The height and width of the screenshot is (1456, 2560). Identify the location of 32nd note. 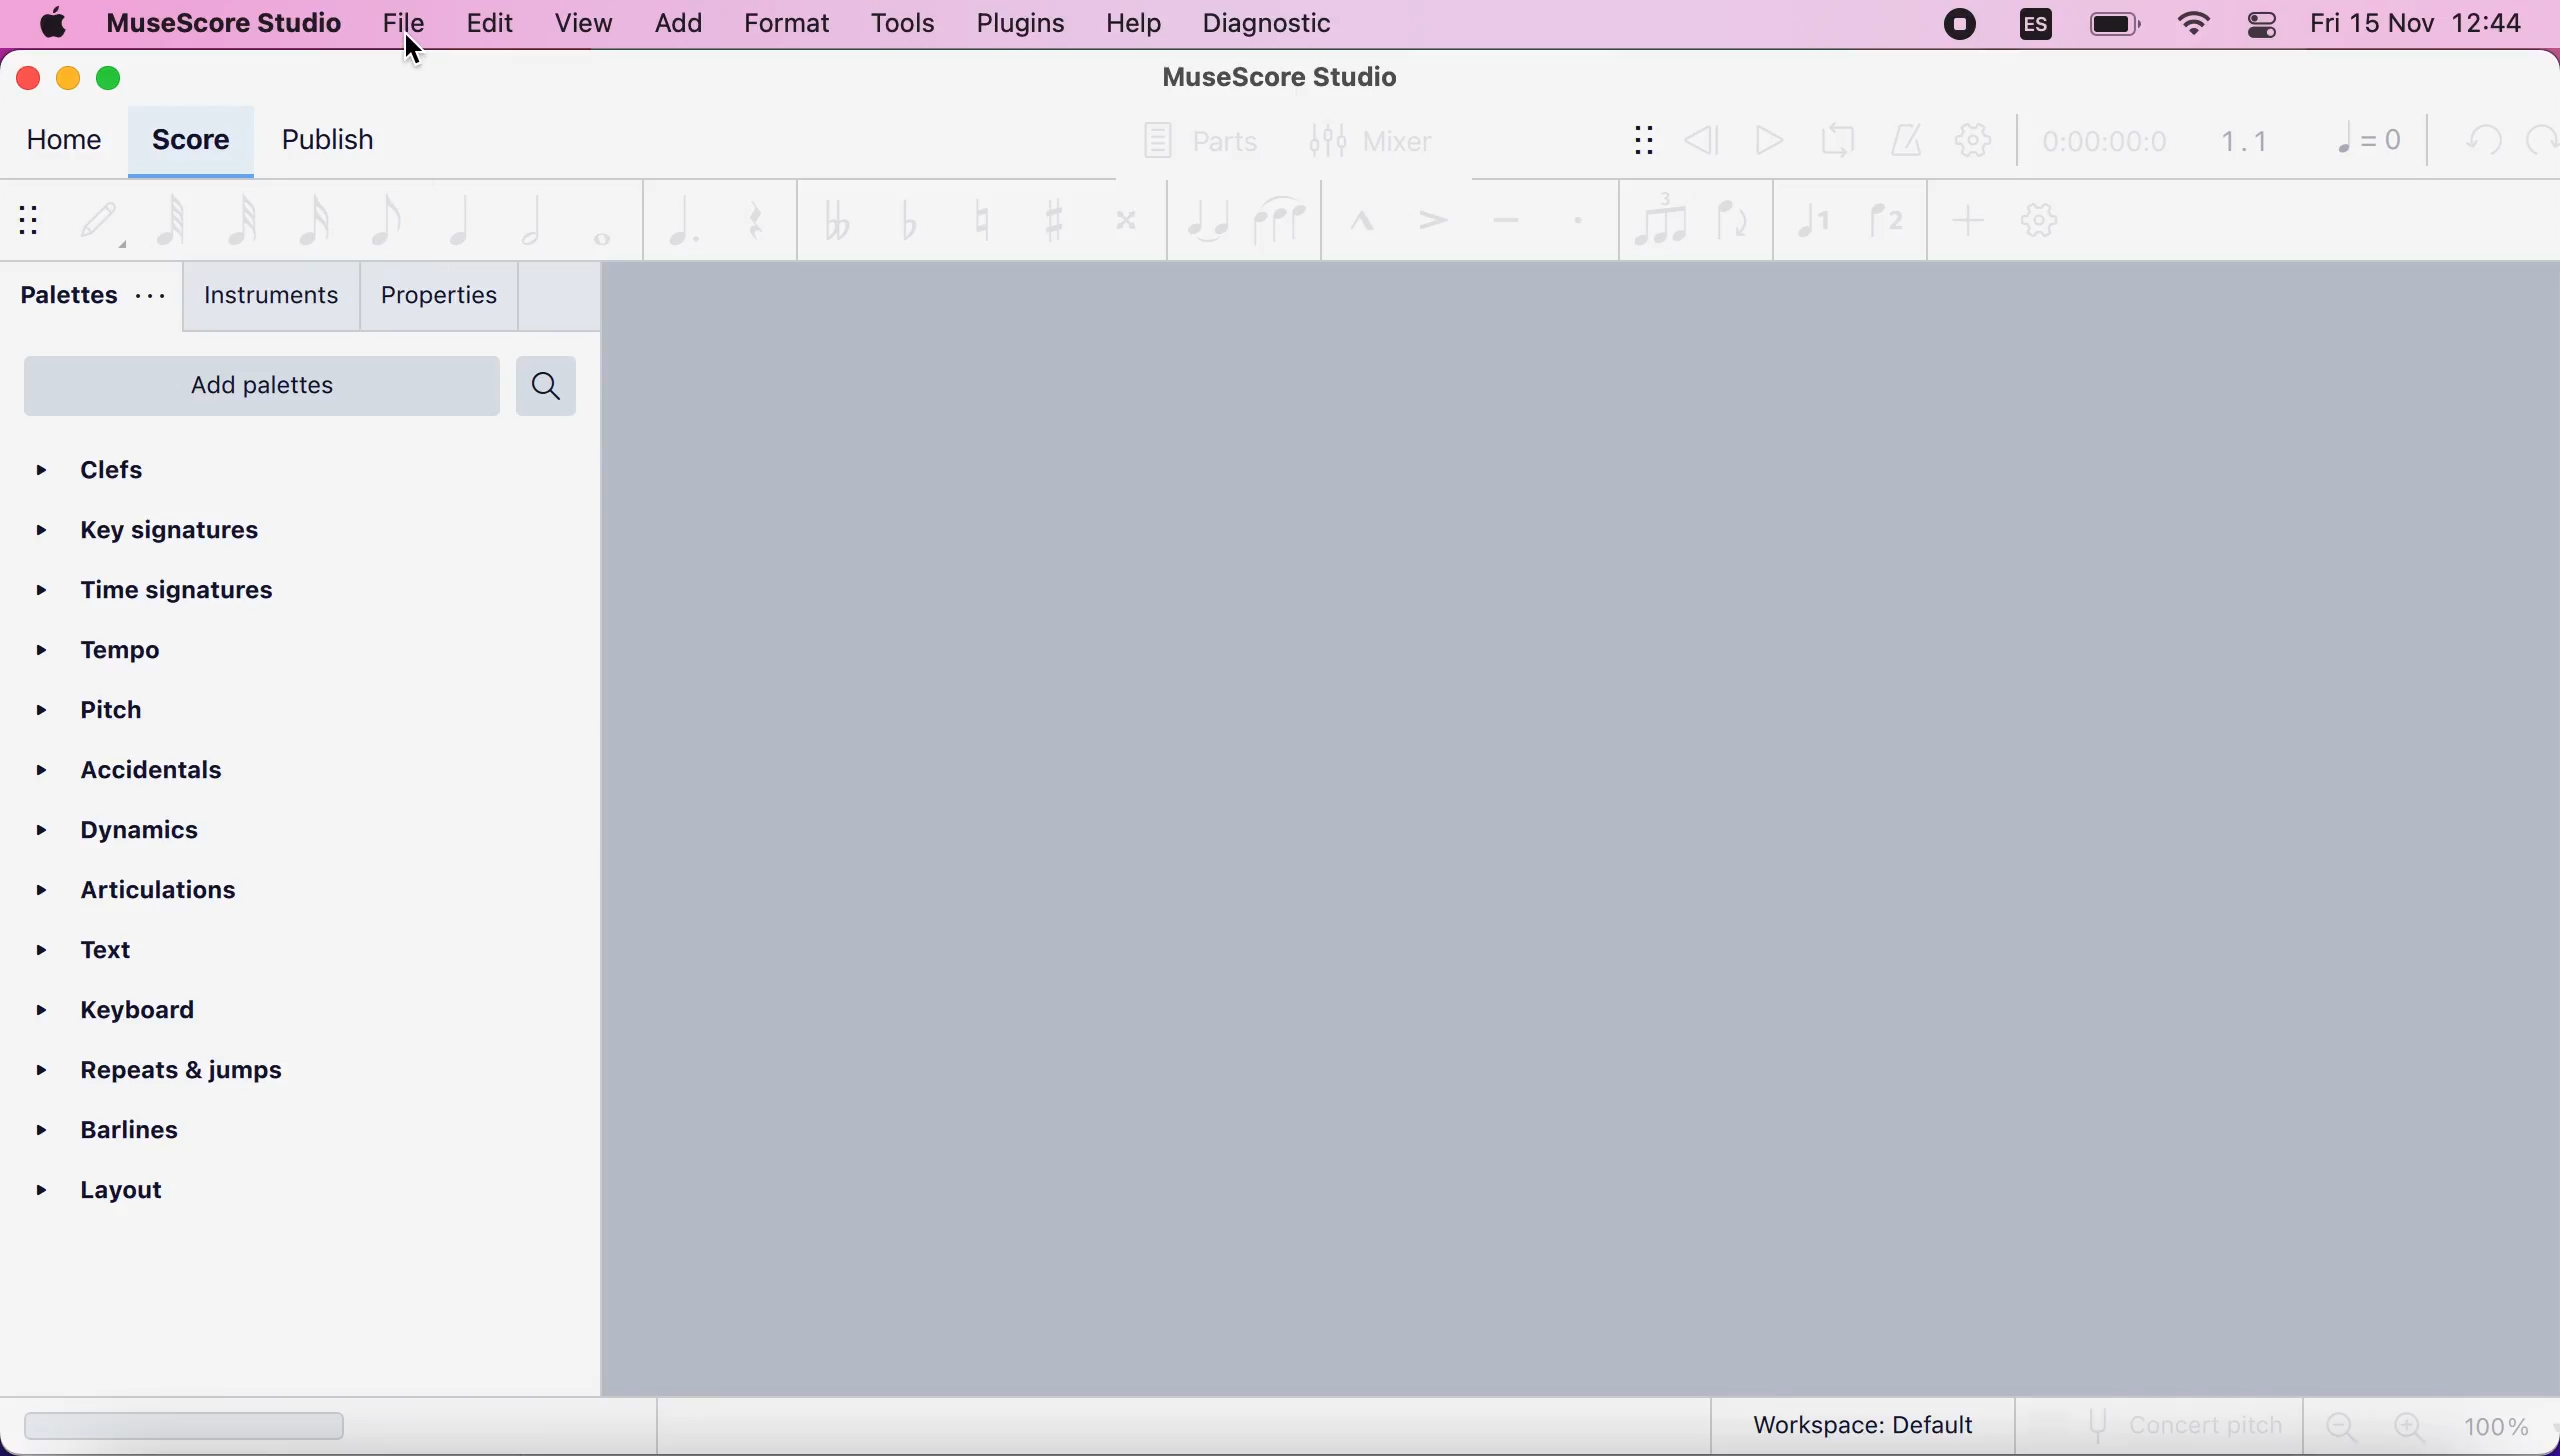
(238, 219).